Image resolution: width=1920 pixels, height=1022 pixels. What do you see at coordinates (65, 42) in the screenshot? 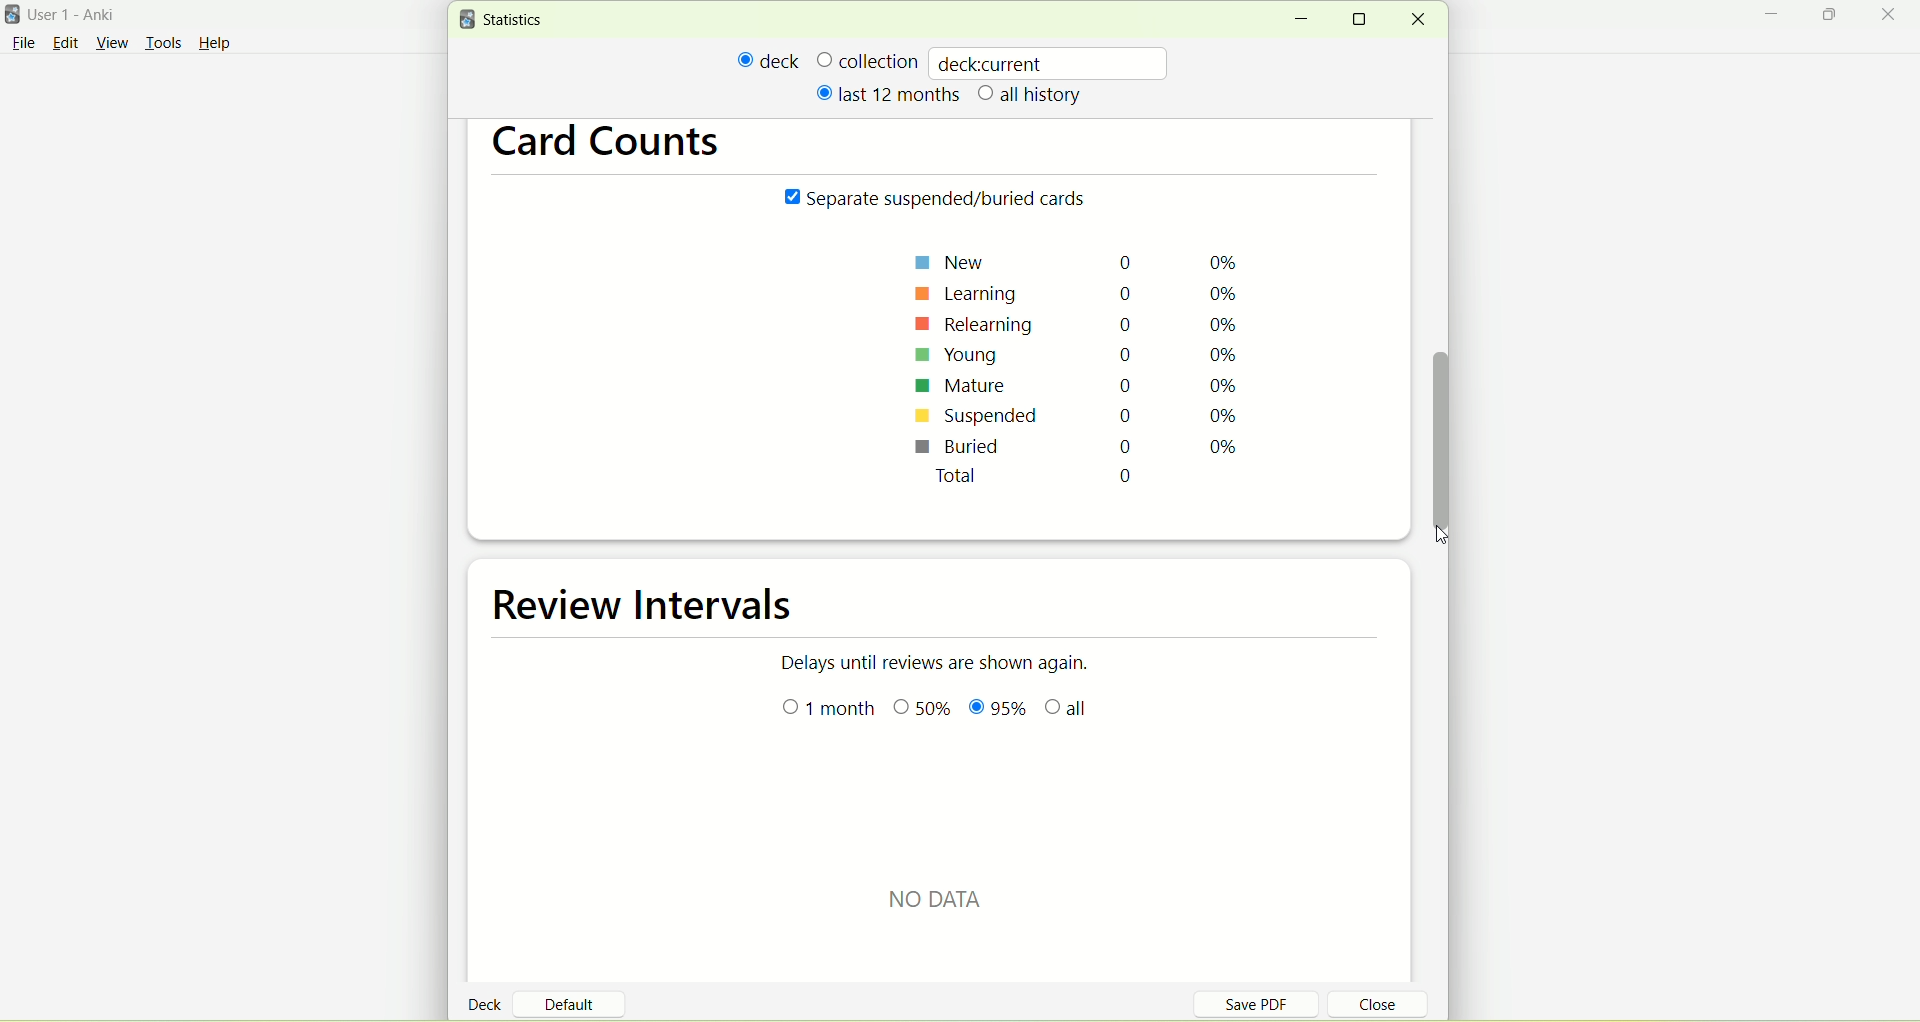
I see `edit` at bounding box center [65, 42].